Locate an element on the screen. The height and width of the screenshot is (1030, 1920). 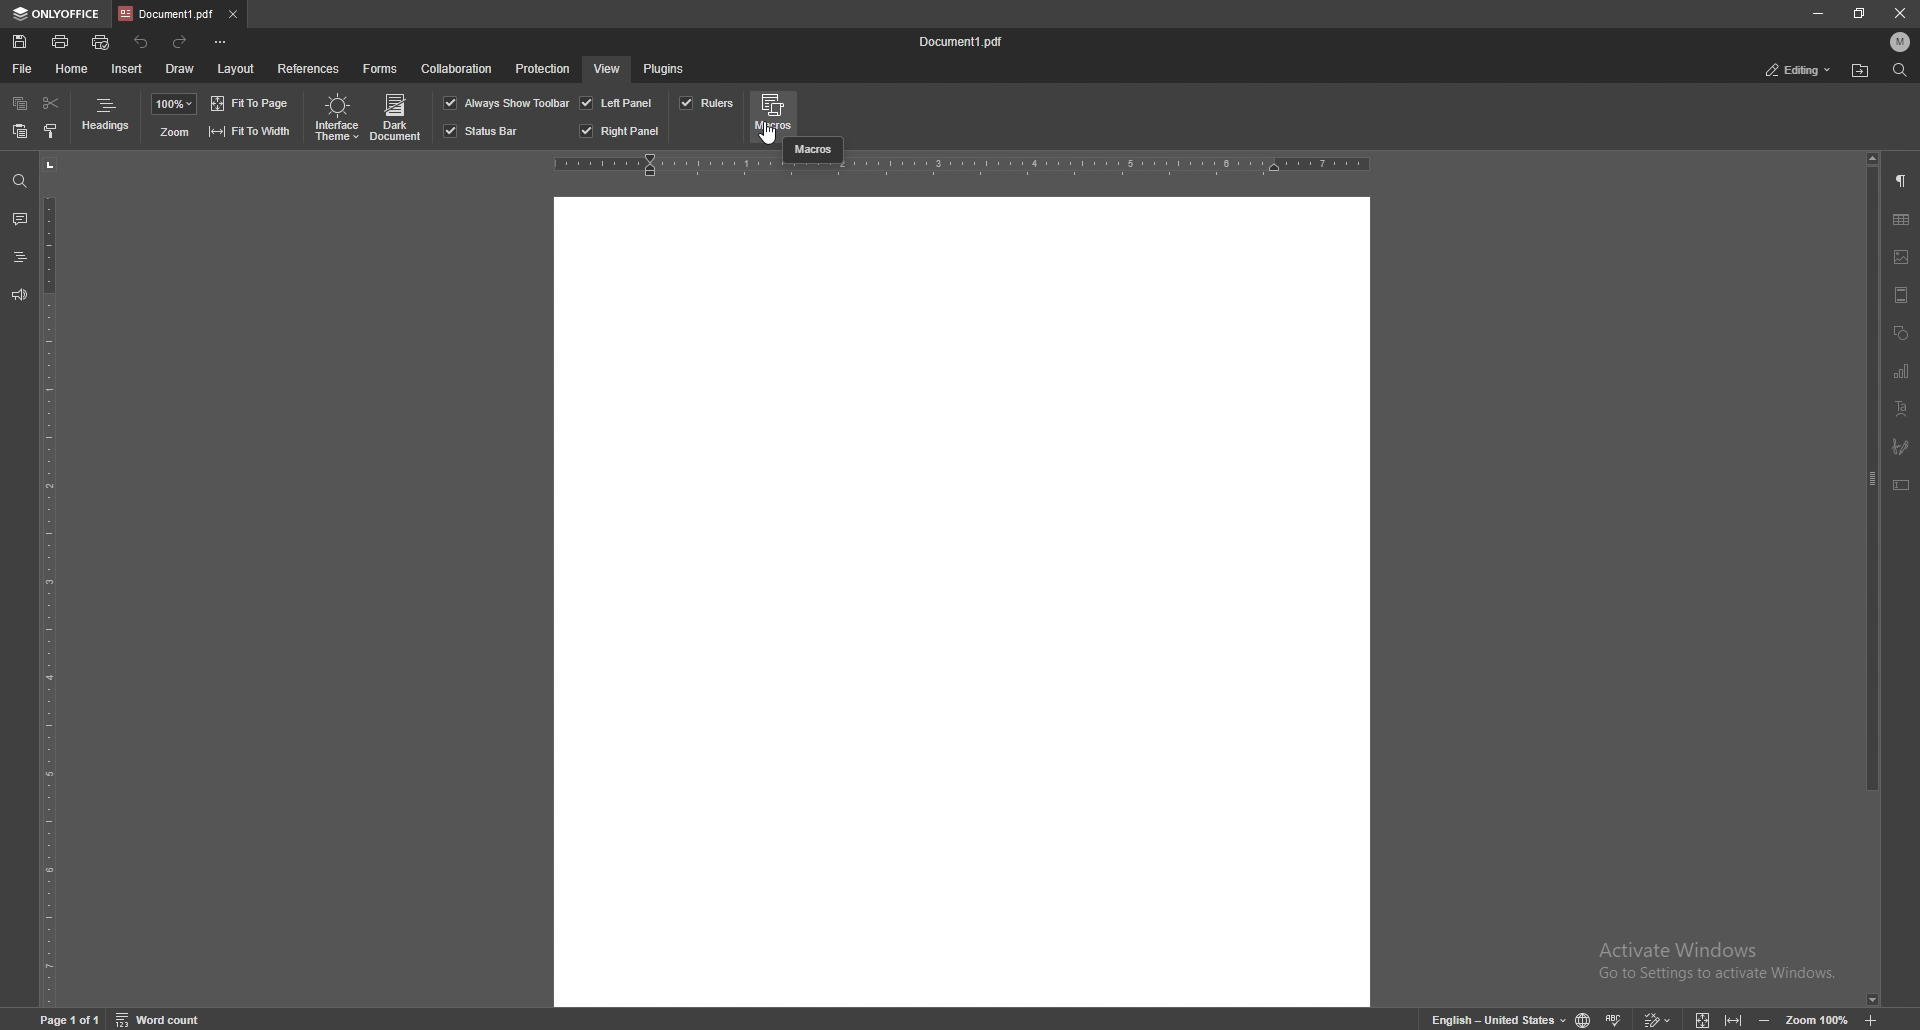
text art is located at coordinates (1901, 408).